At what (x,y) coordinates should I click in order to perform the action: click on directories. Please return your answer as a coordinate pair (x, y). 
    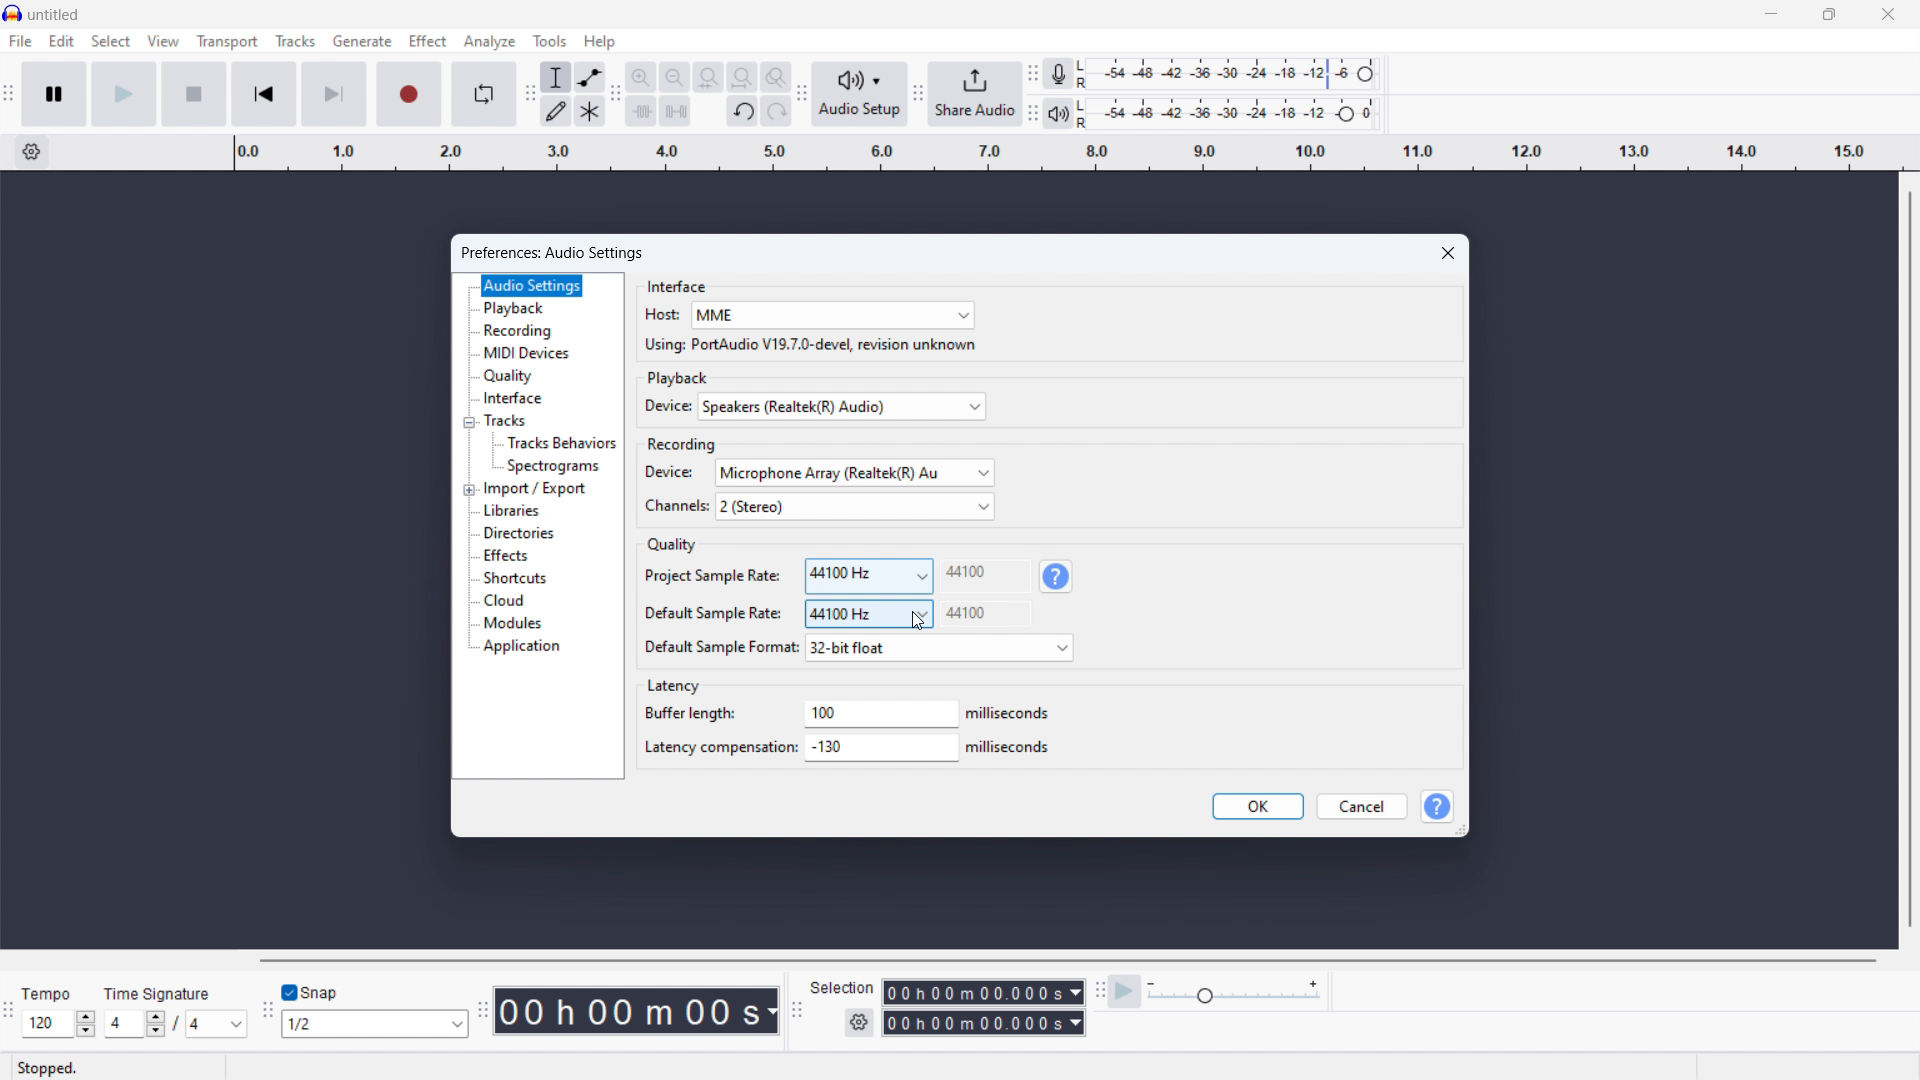
    Looking at the image, I should click on (519, 533).